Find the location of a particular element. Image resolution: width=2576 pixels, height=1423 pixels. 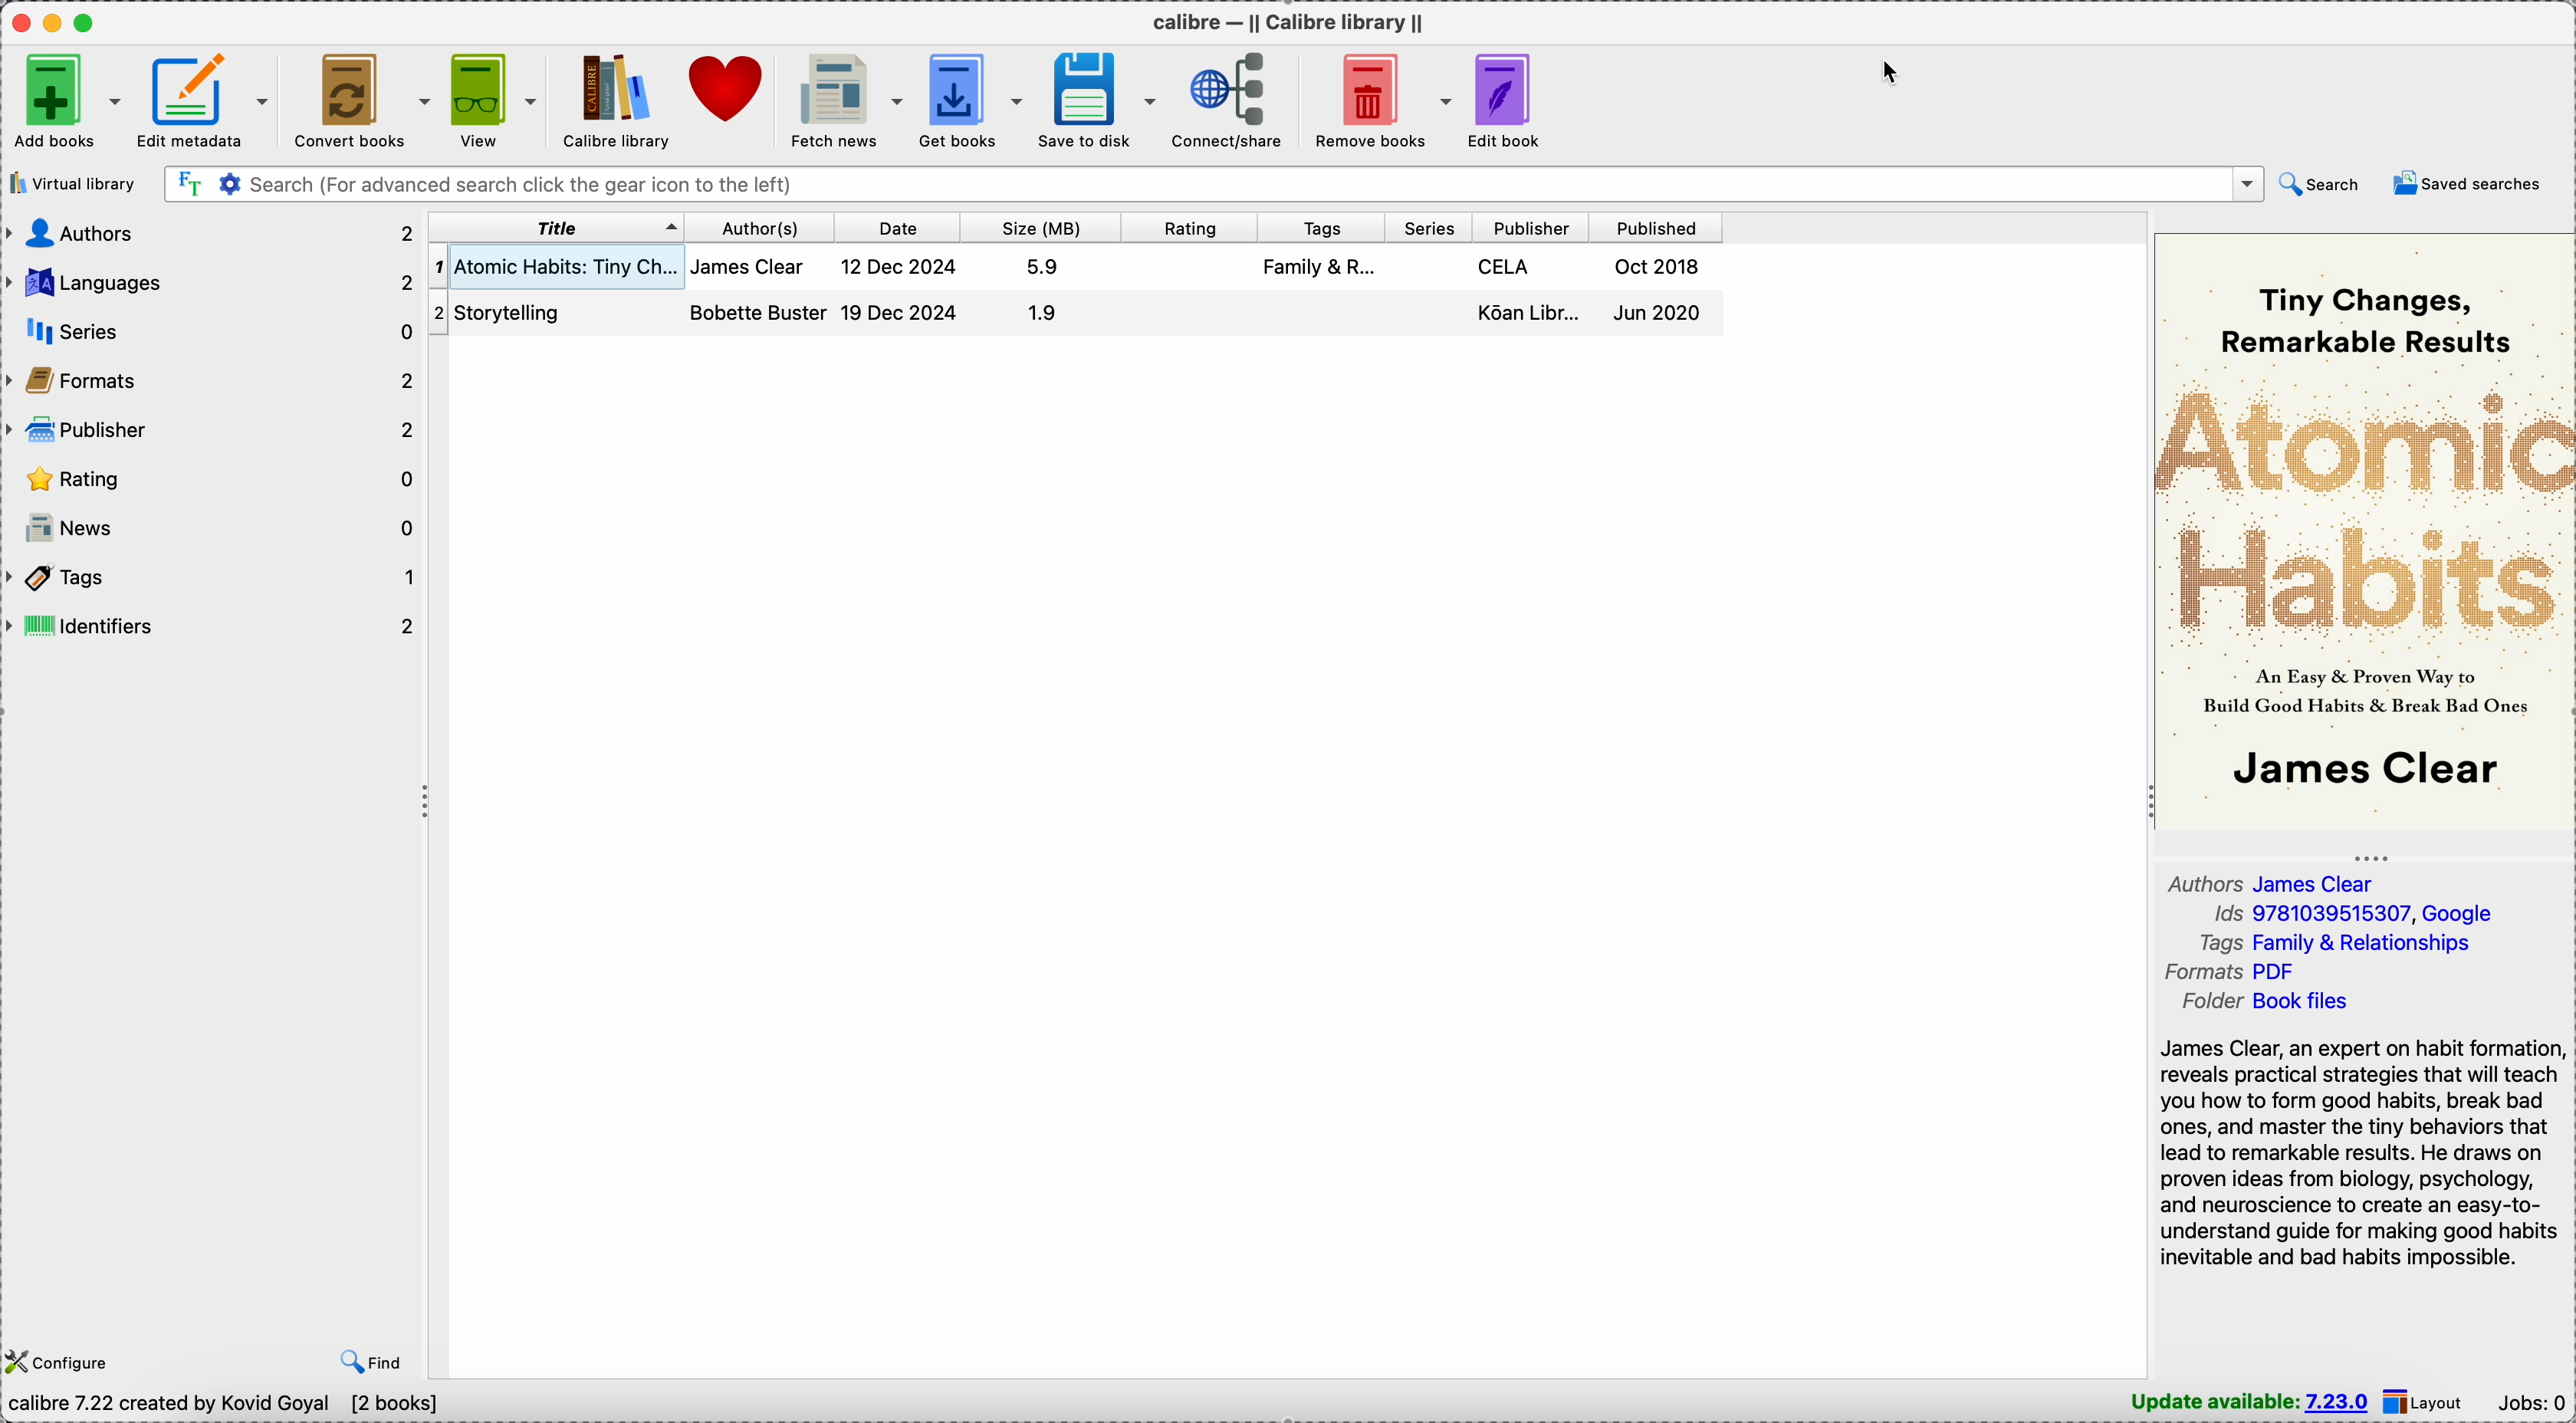

tags: family & relationships is located at coordinates (2346, 943).